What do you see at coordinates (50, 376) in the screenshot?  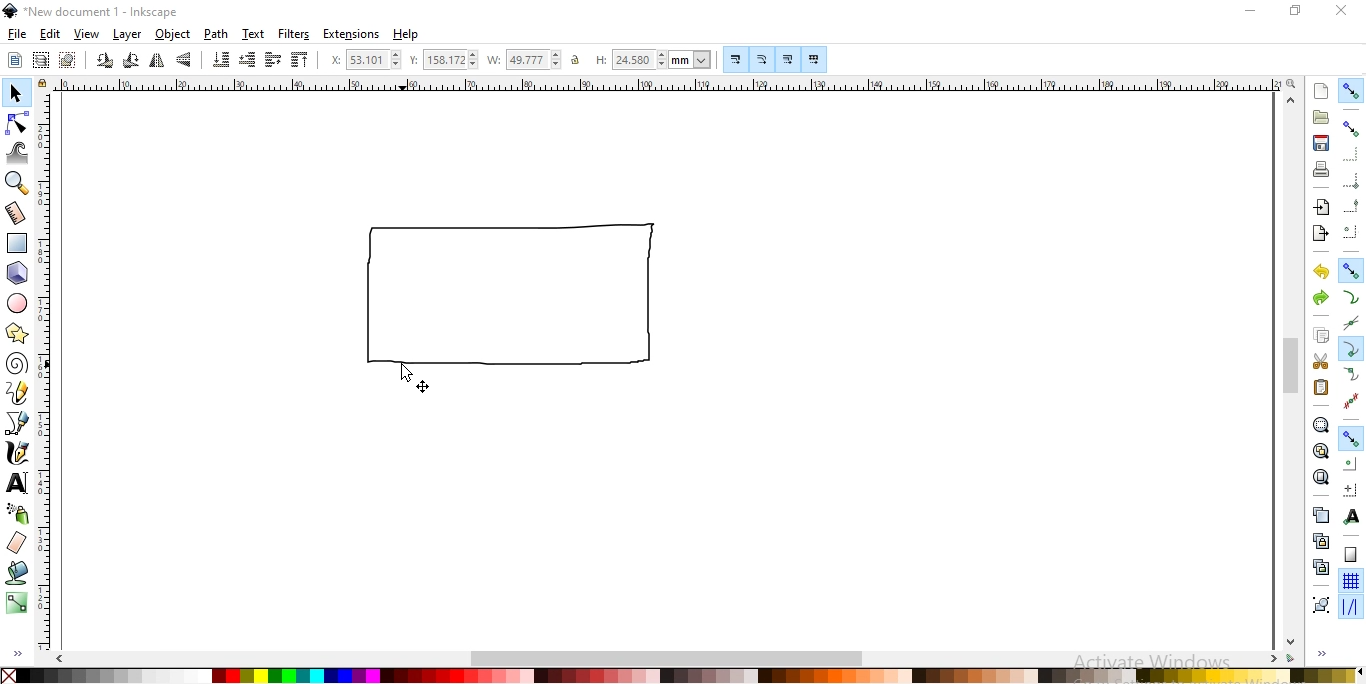 I see `ruler` at bounding box center [50, 376].